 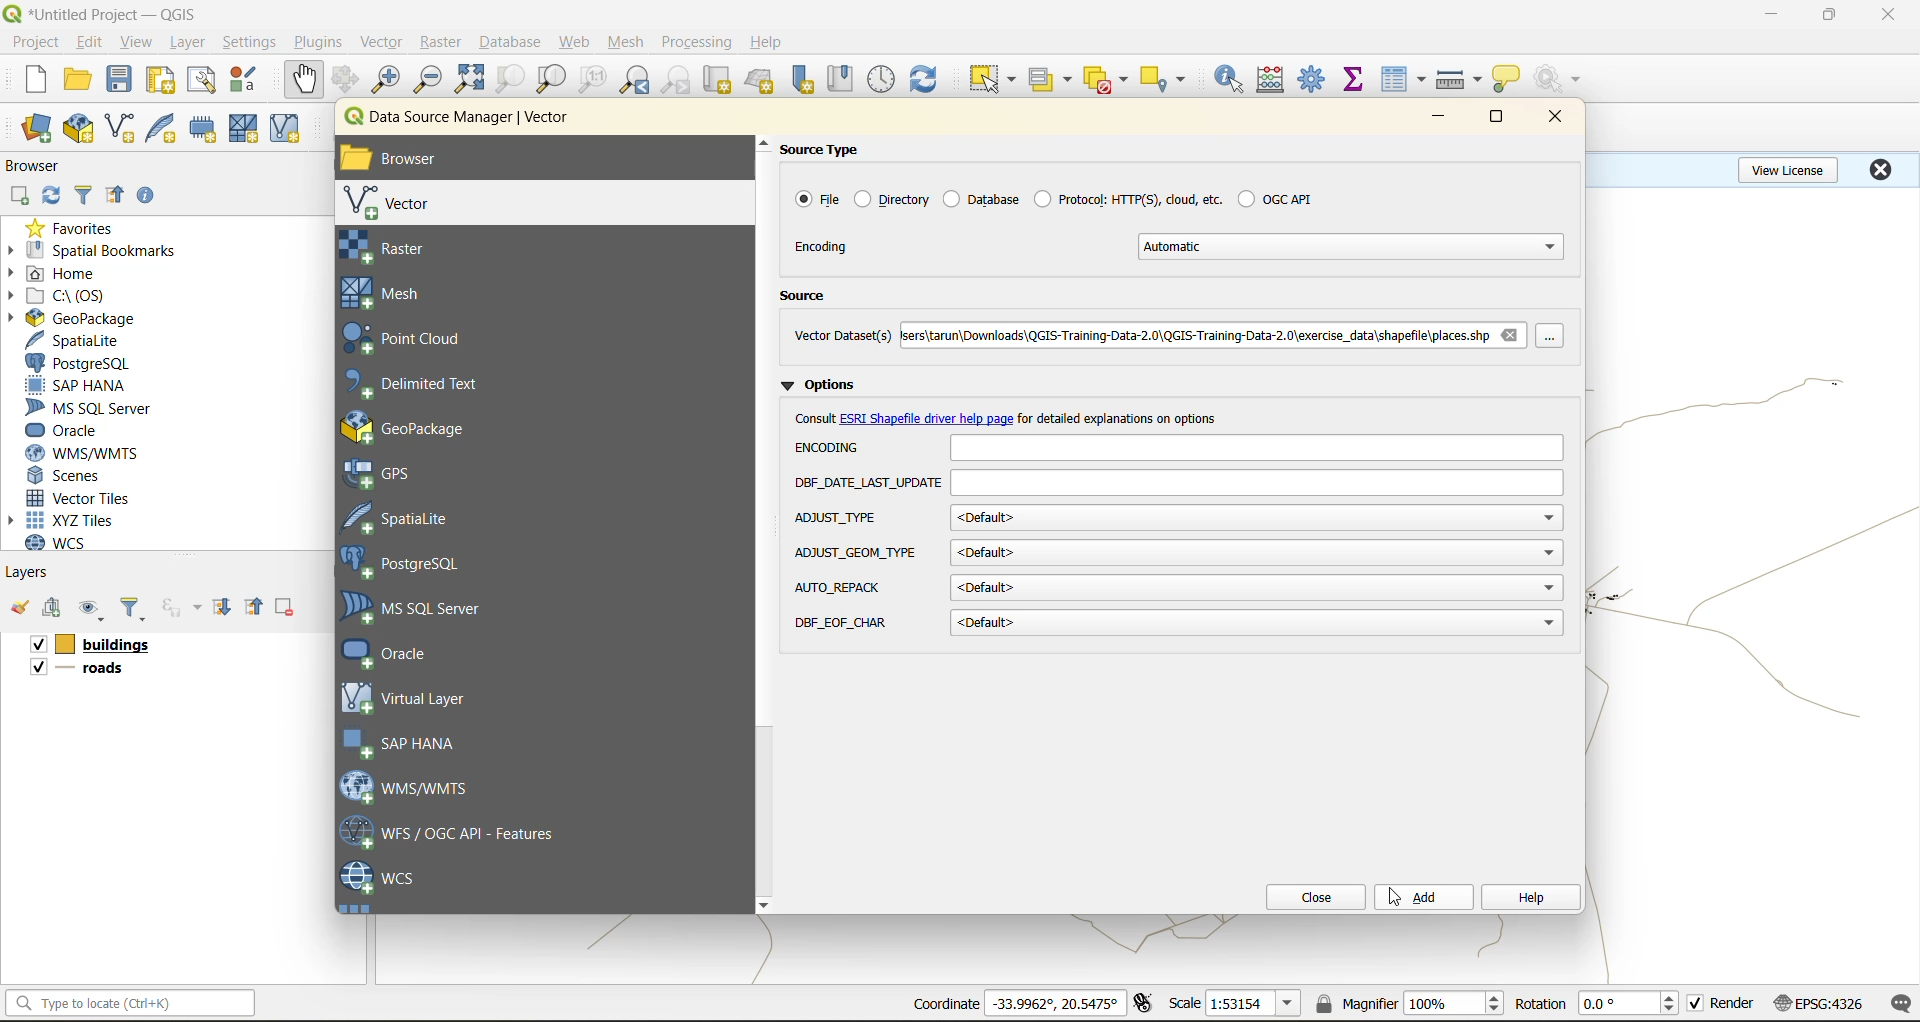 What do you see at coordinates (106, 13) in the screenshot?
I see `file name and app name` at bounding box center [106, 13].